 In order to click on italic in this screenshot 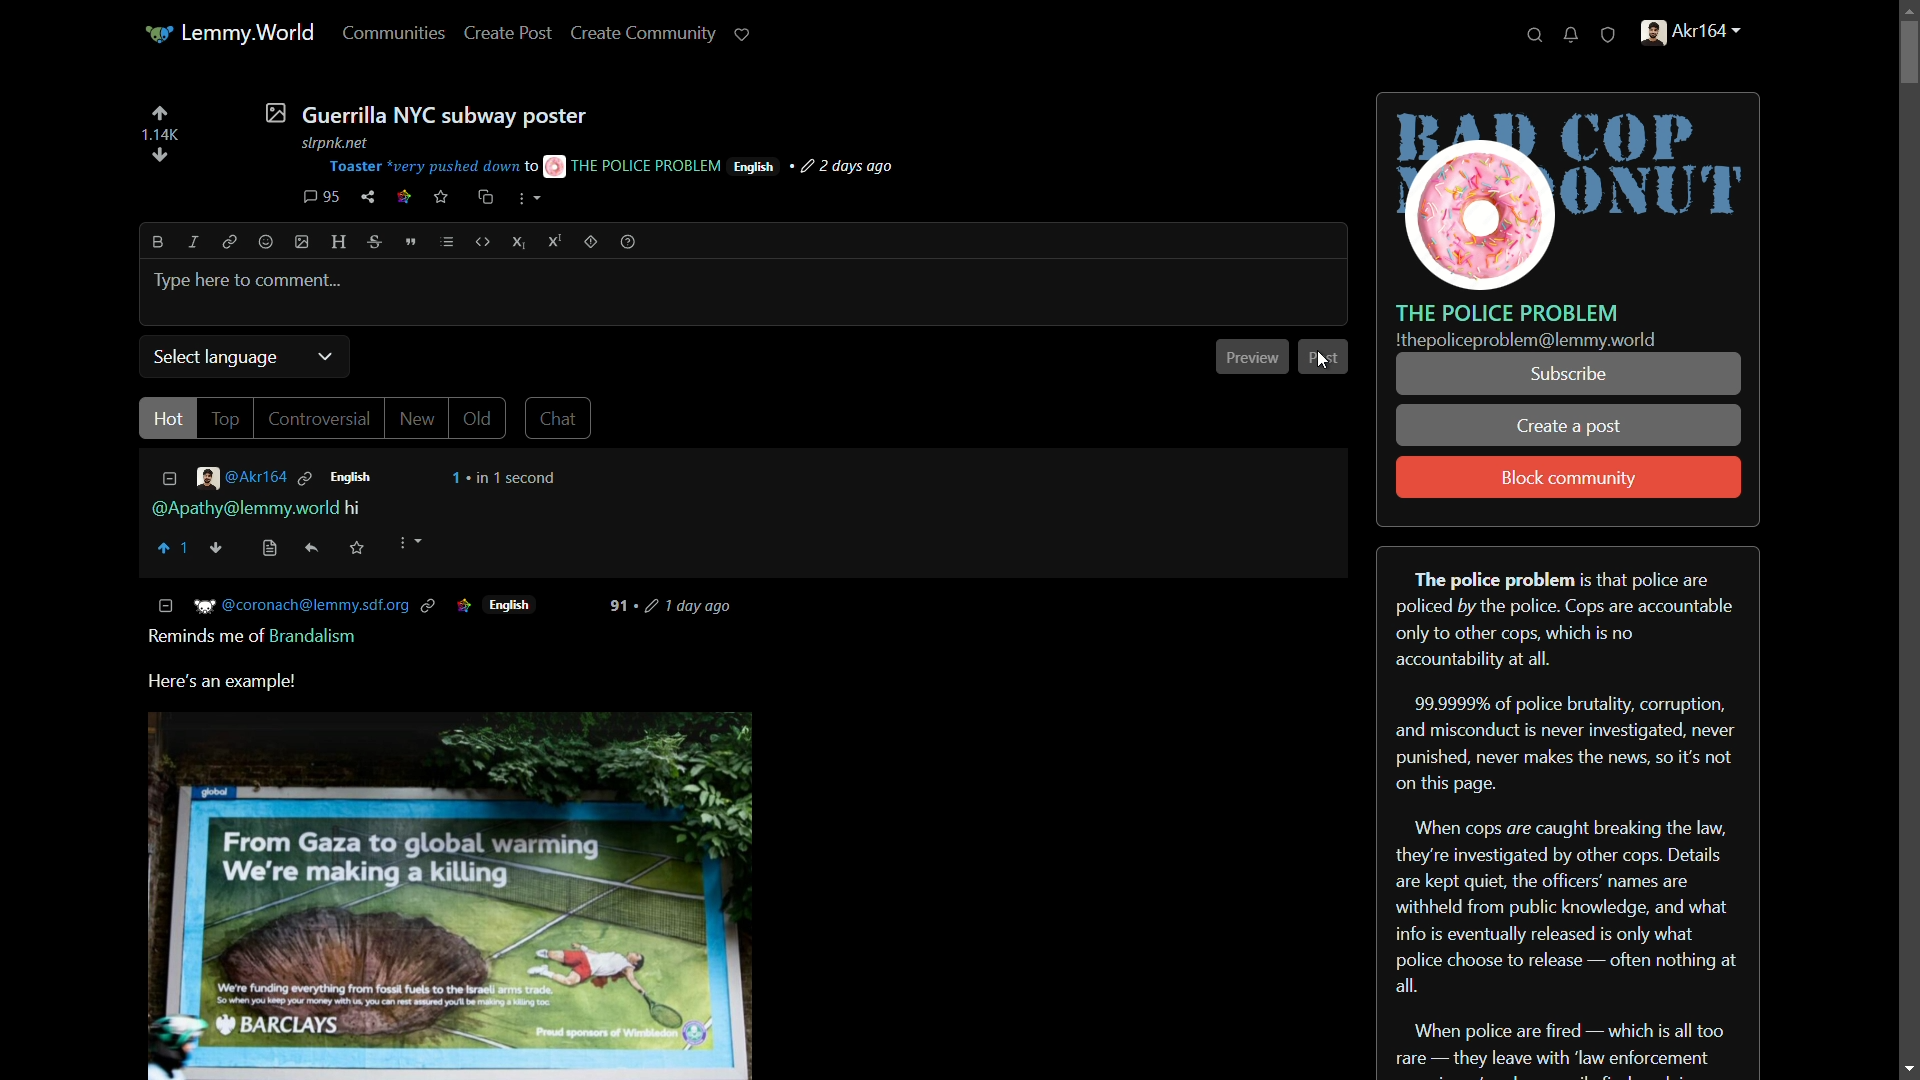, I will do `click(191, 241)`.